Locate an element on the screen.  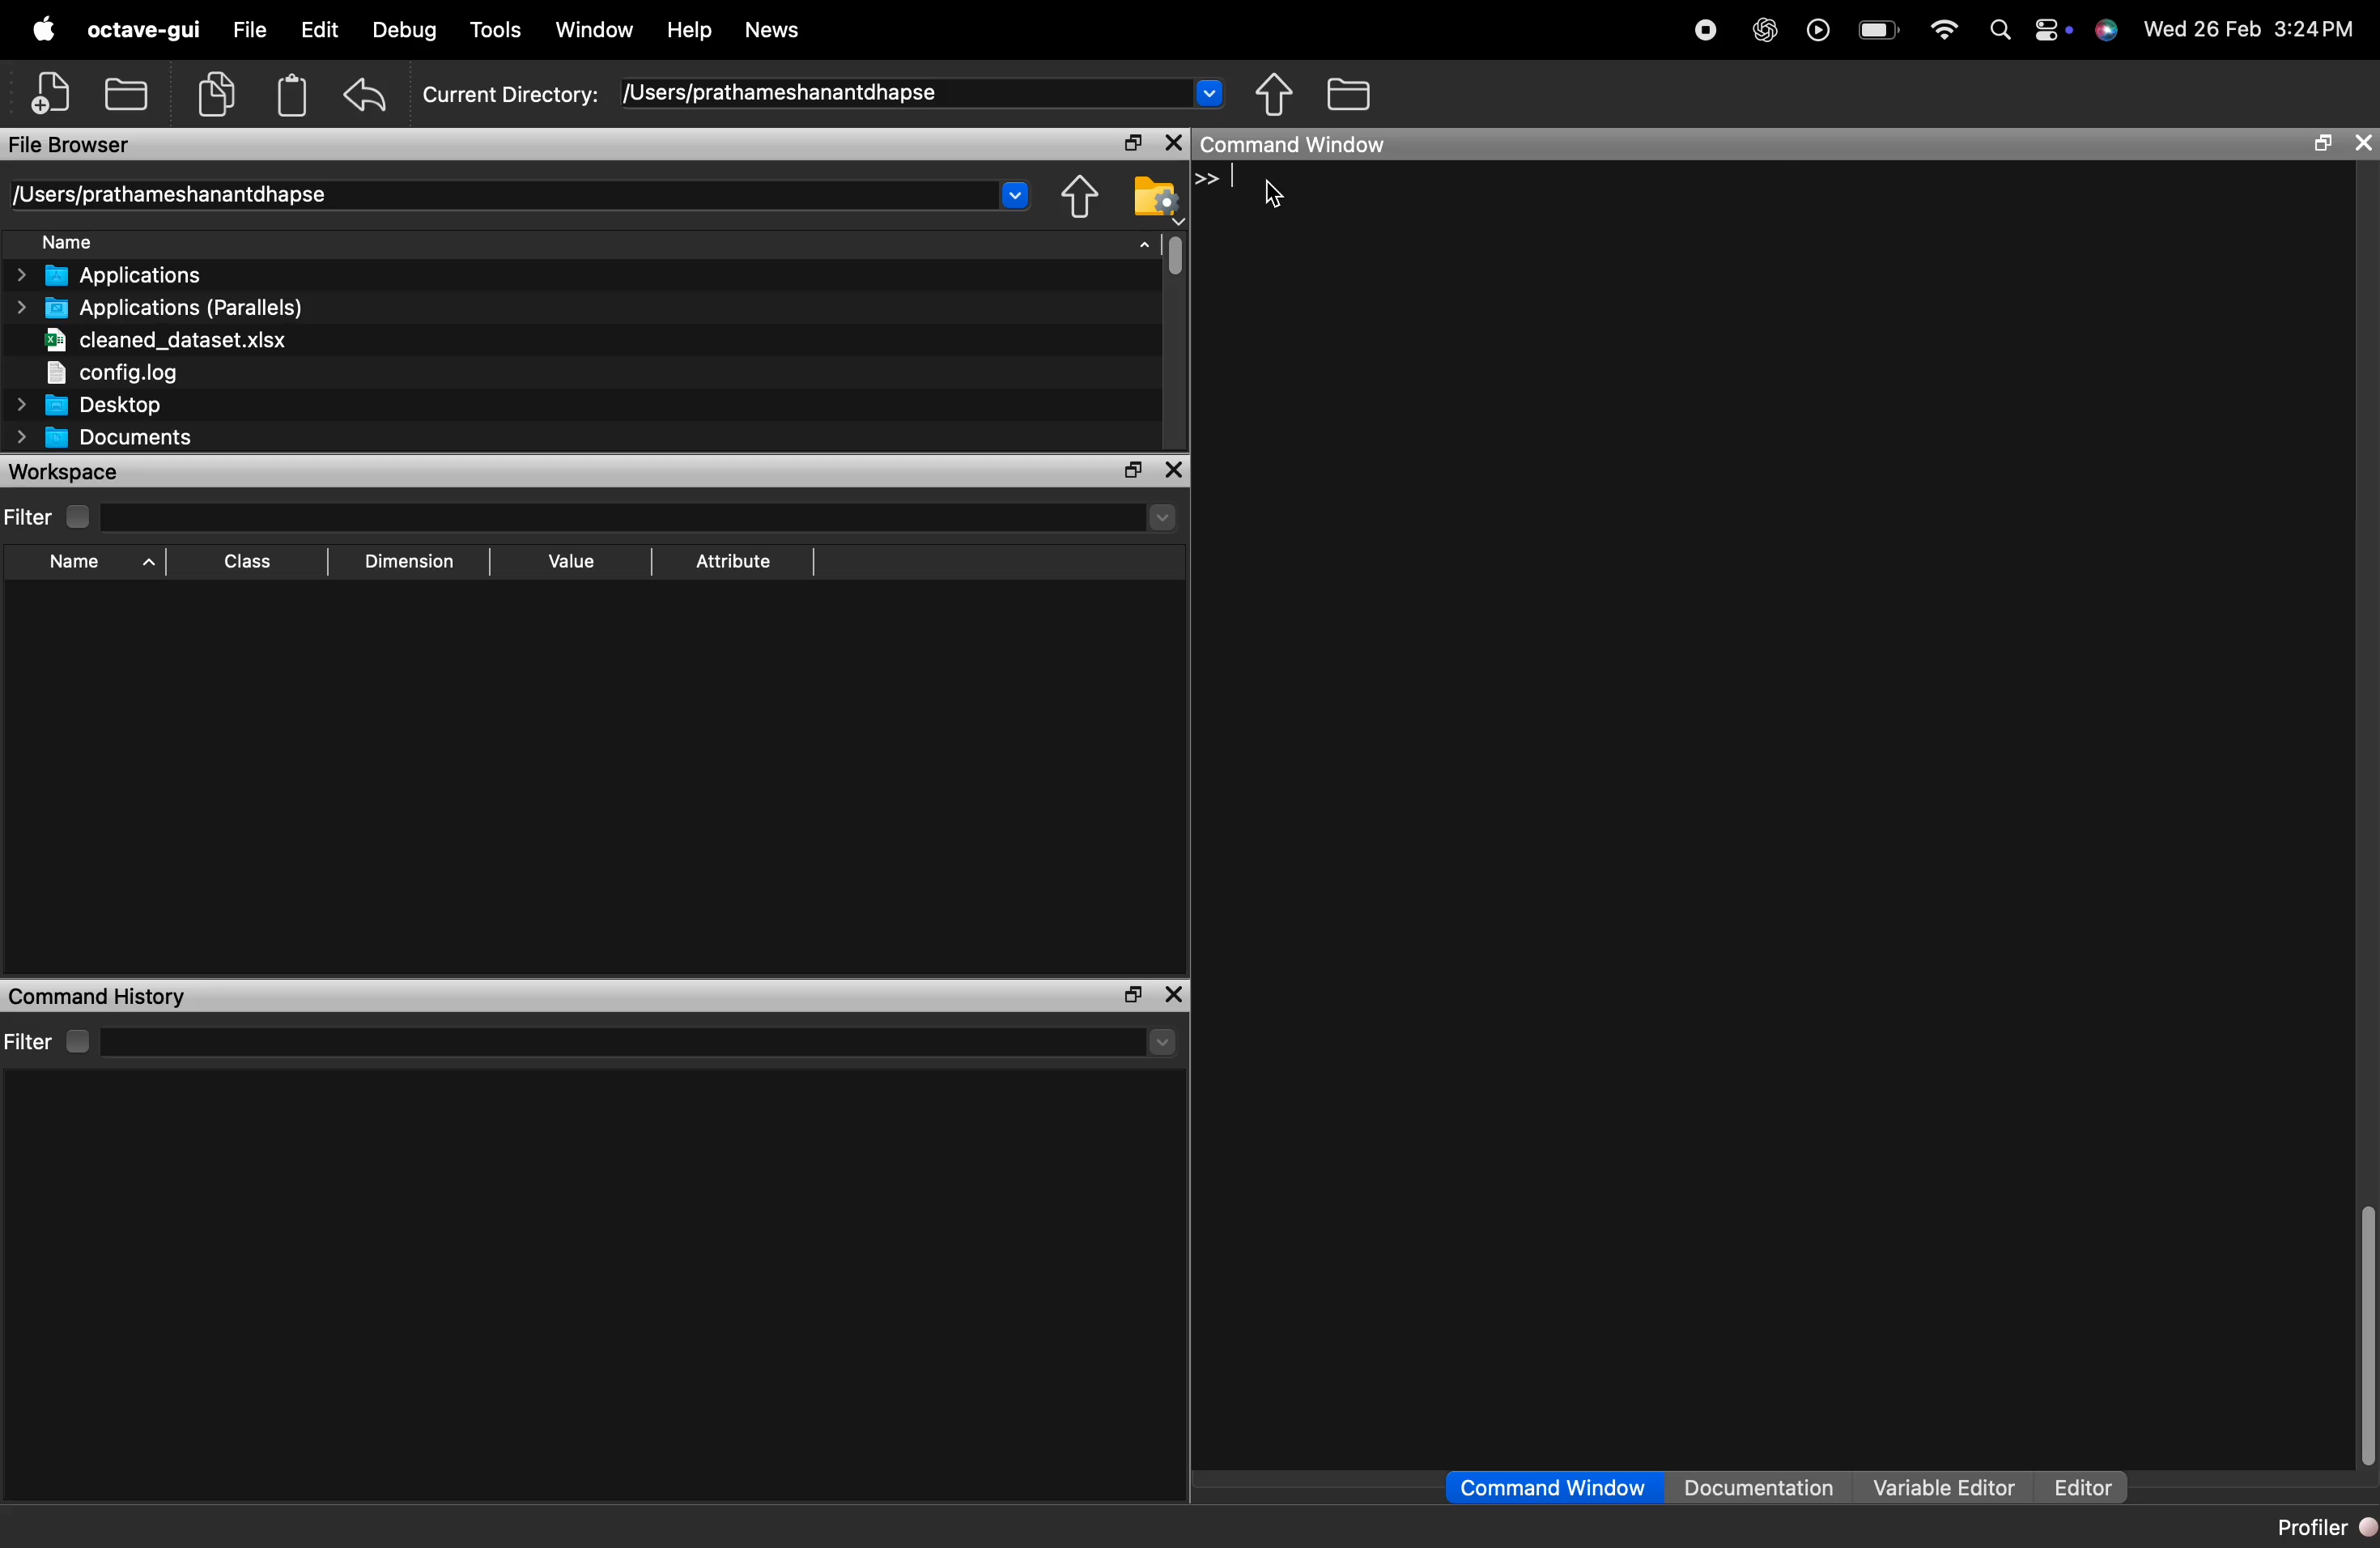
siri is located at coordinates (2105, 31).